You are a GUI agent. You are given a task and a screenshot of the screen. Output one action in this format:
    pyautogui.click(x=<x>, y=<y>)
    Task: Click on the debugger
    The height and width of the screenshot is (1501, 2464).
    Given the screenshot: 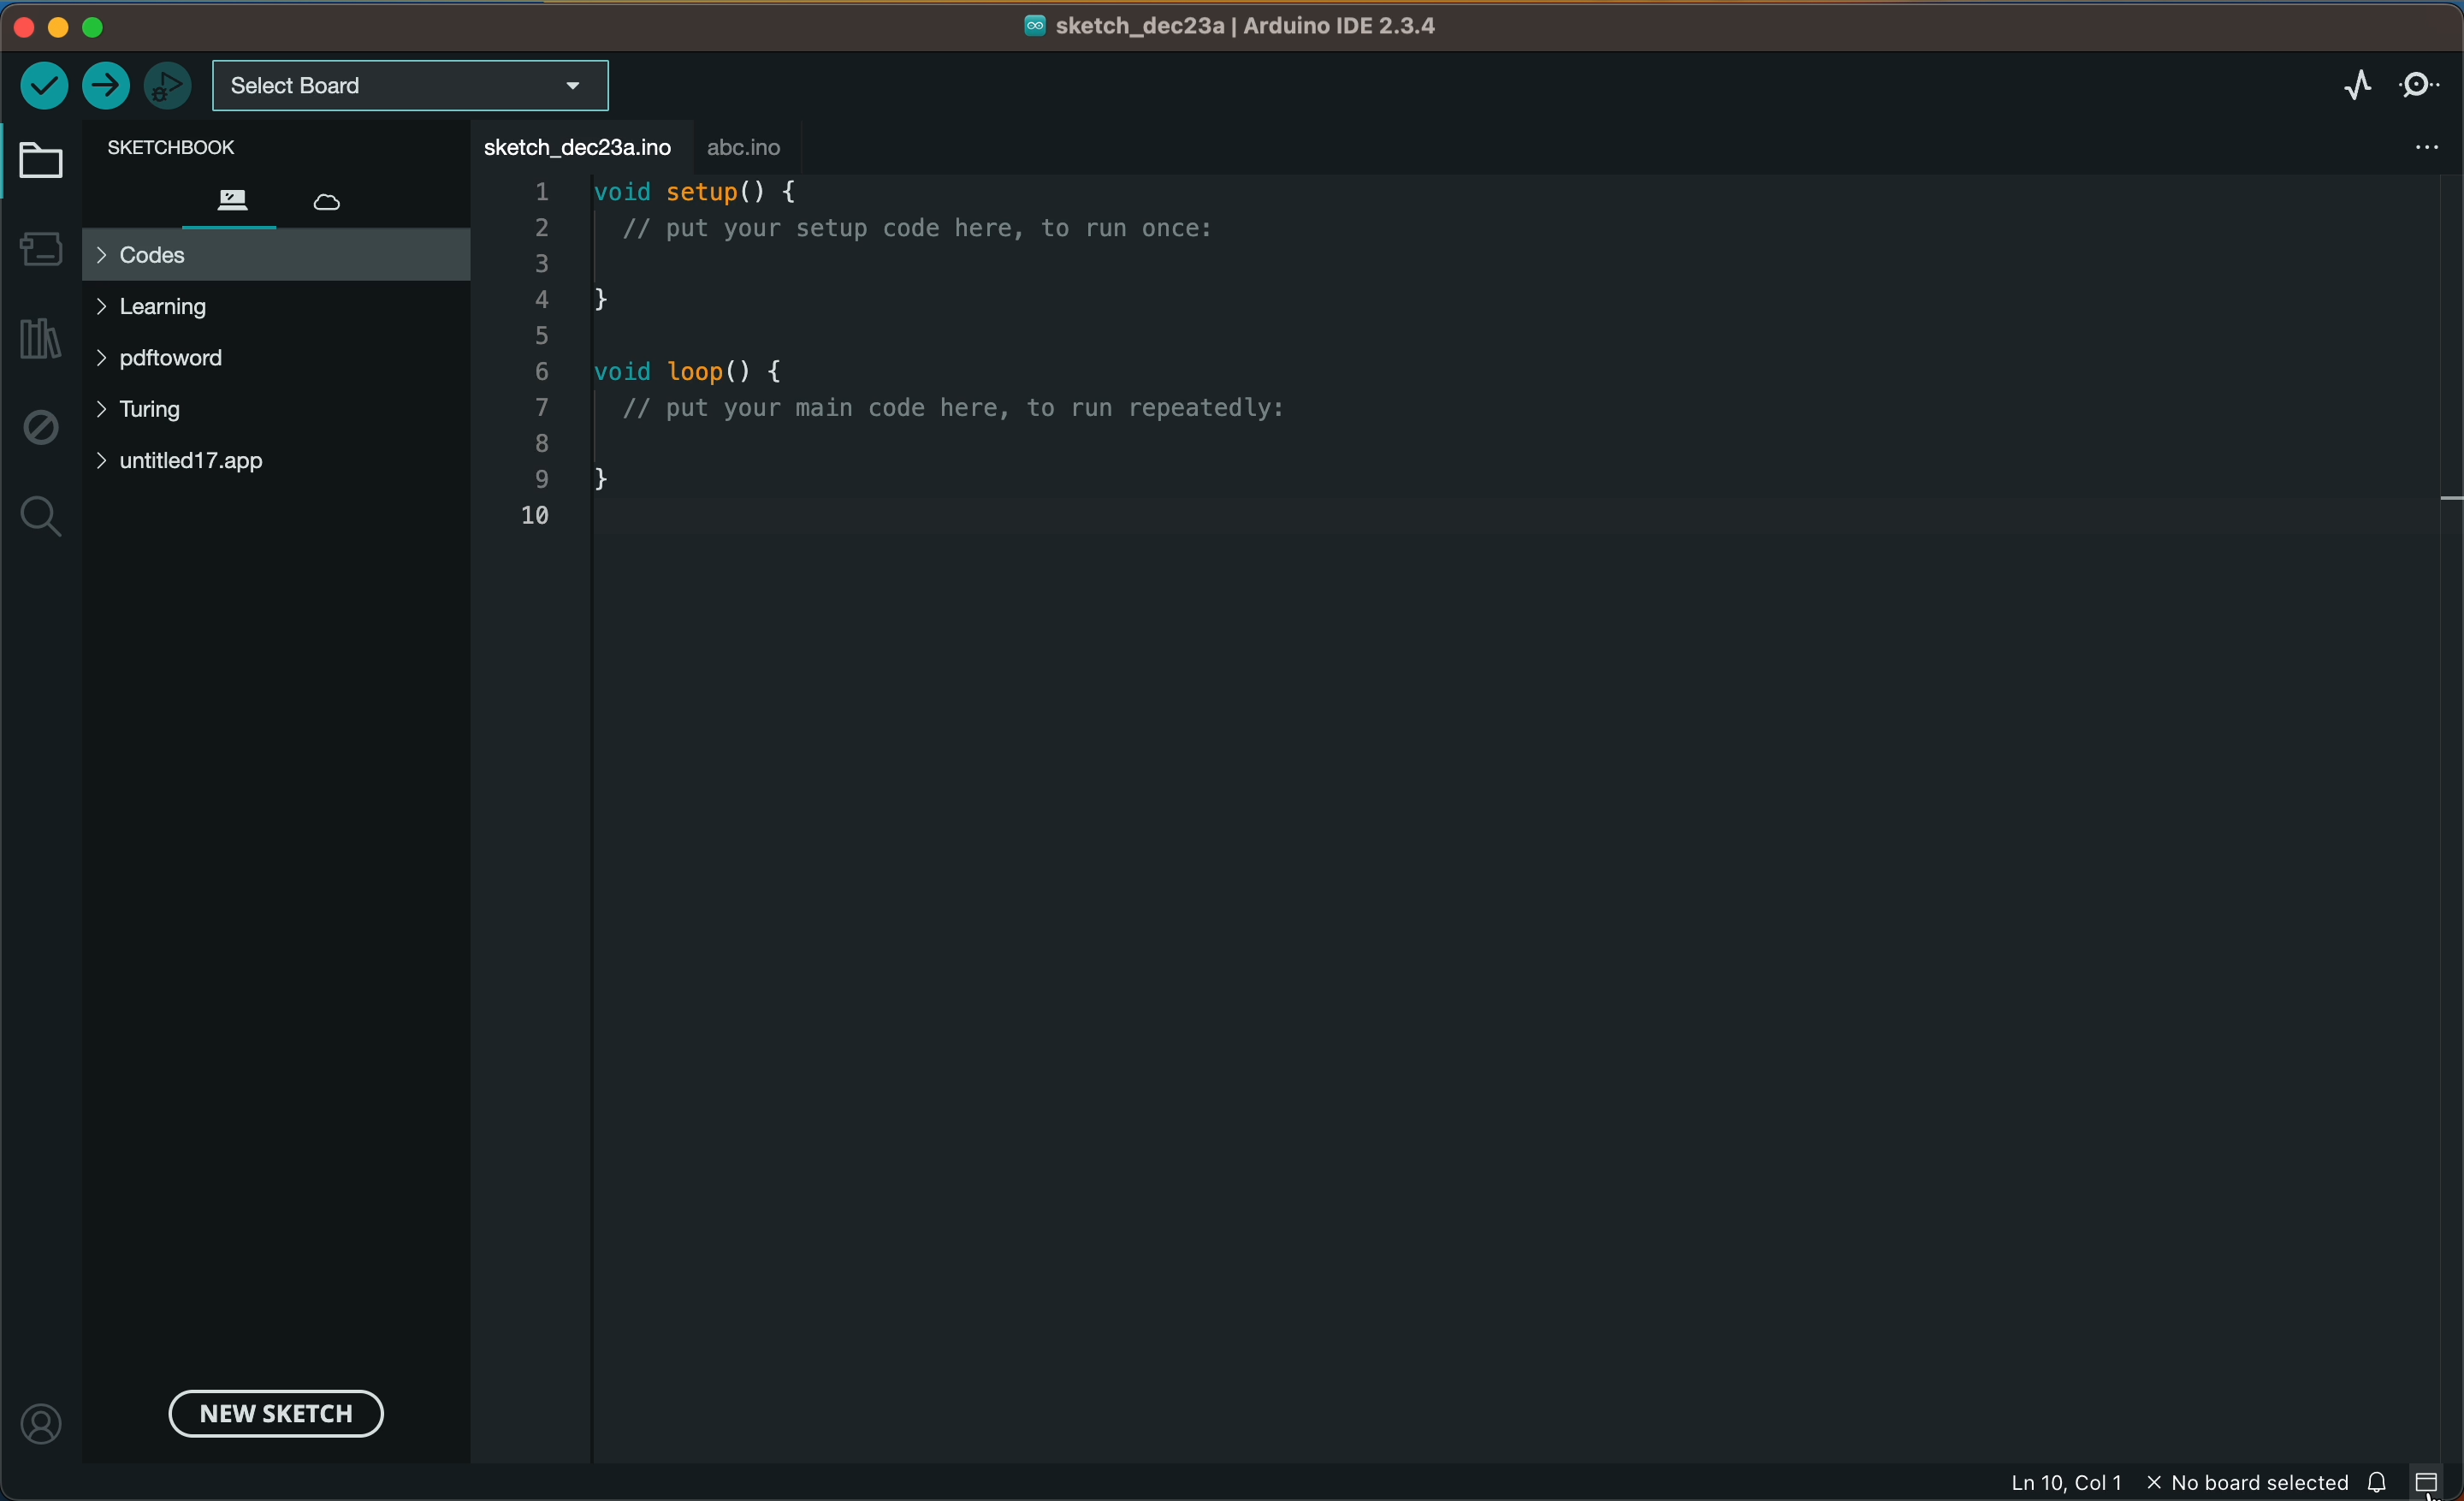 What is the action you would take?
    pyautogui.click(x=164, y=85)
    